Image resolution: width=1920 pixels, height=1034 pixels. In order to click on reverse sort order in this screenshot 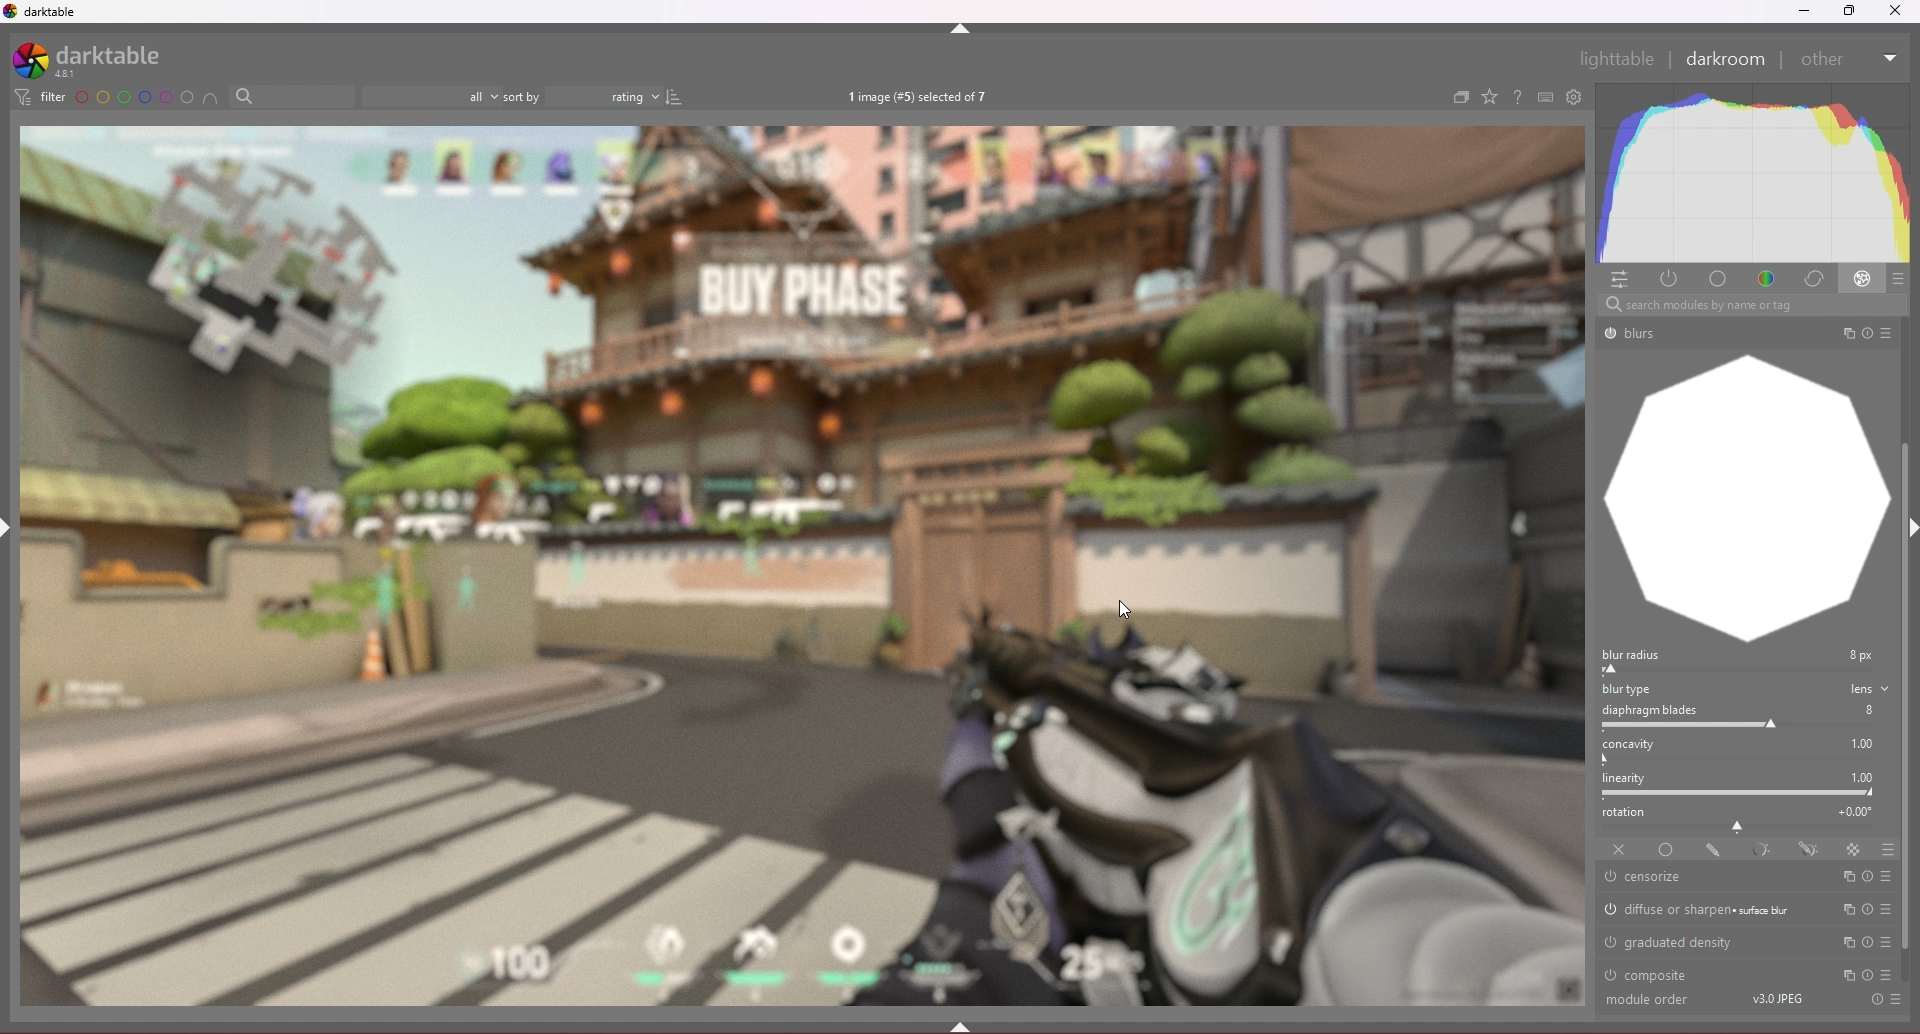, I will do `click(675, 96)`.